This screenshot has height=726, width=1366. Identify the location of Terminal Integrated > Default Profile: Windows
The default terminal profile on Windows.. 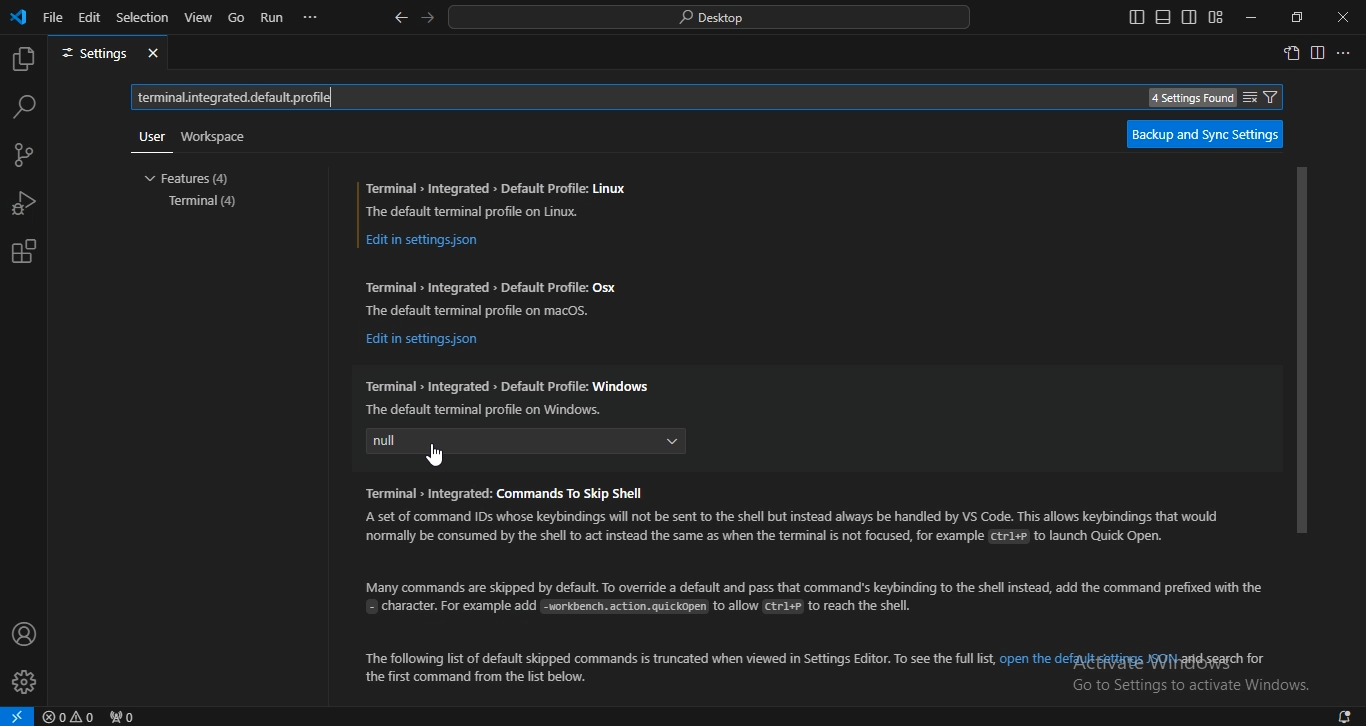
(509, 395).